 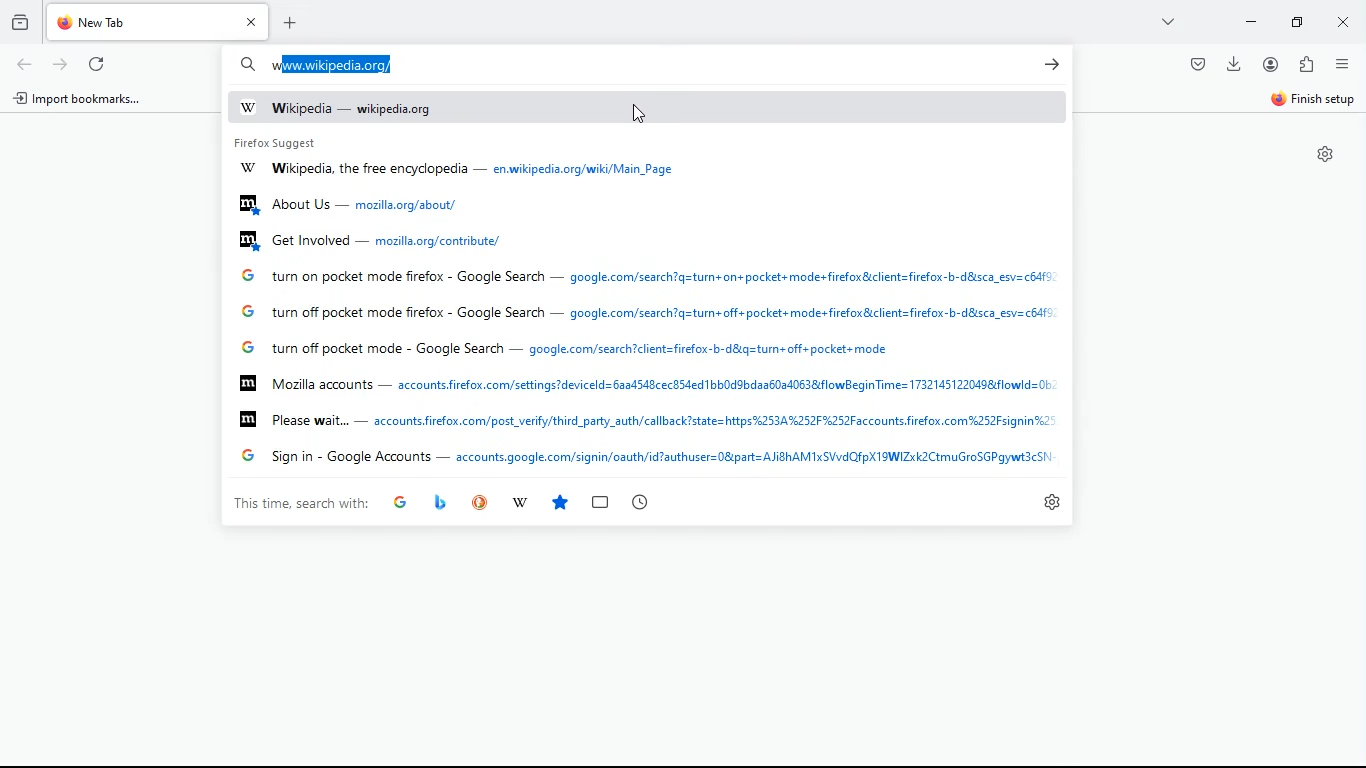 I want to click on profile, so click(x=1270, y=65).